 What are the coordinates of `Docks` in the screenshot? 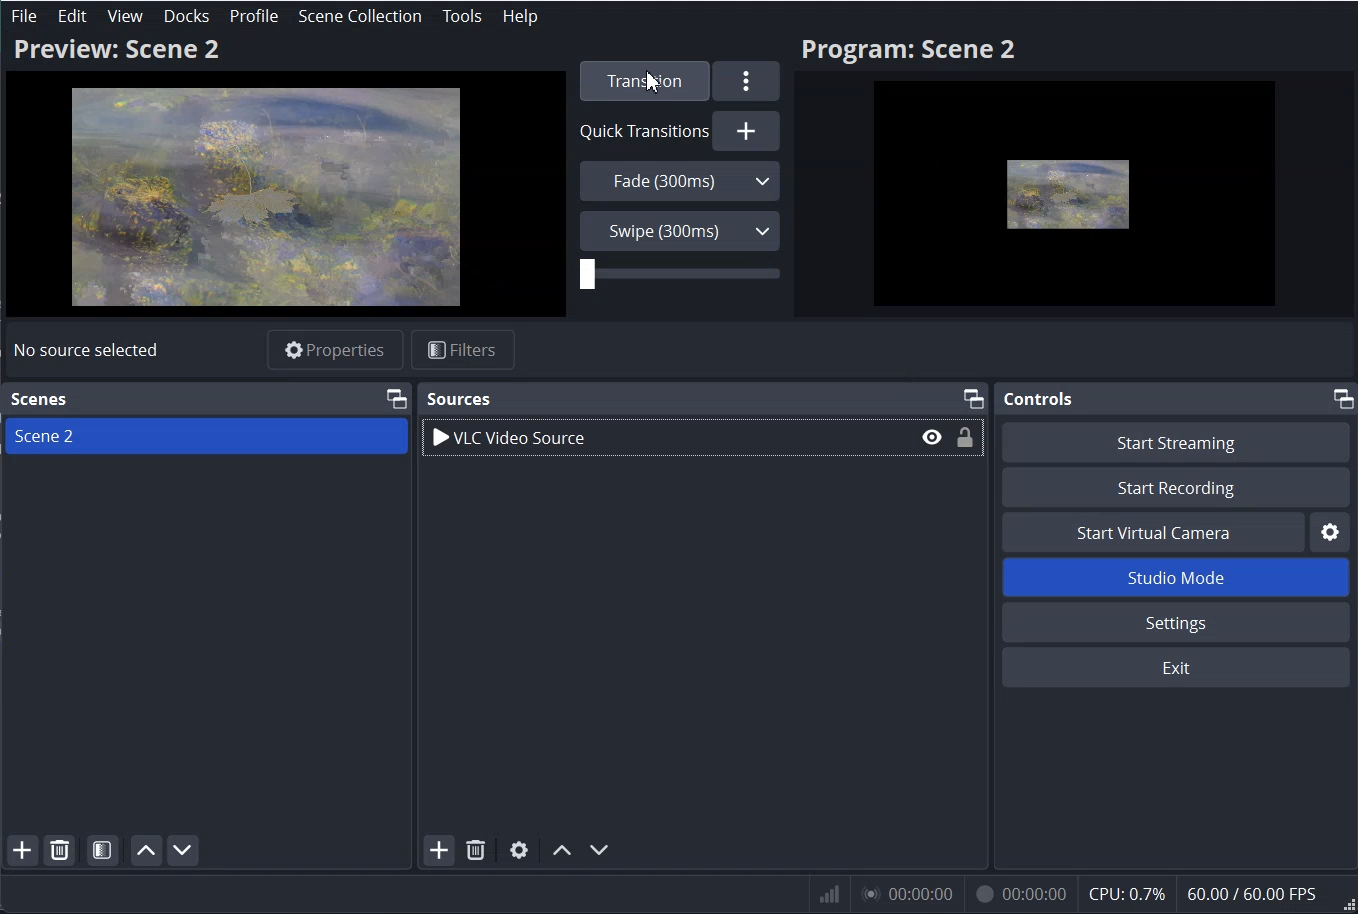 It's located at (185, 16).